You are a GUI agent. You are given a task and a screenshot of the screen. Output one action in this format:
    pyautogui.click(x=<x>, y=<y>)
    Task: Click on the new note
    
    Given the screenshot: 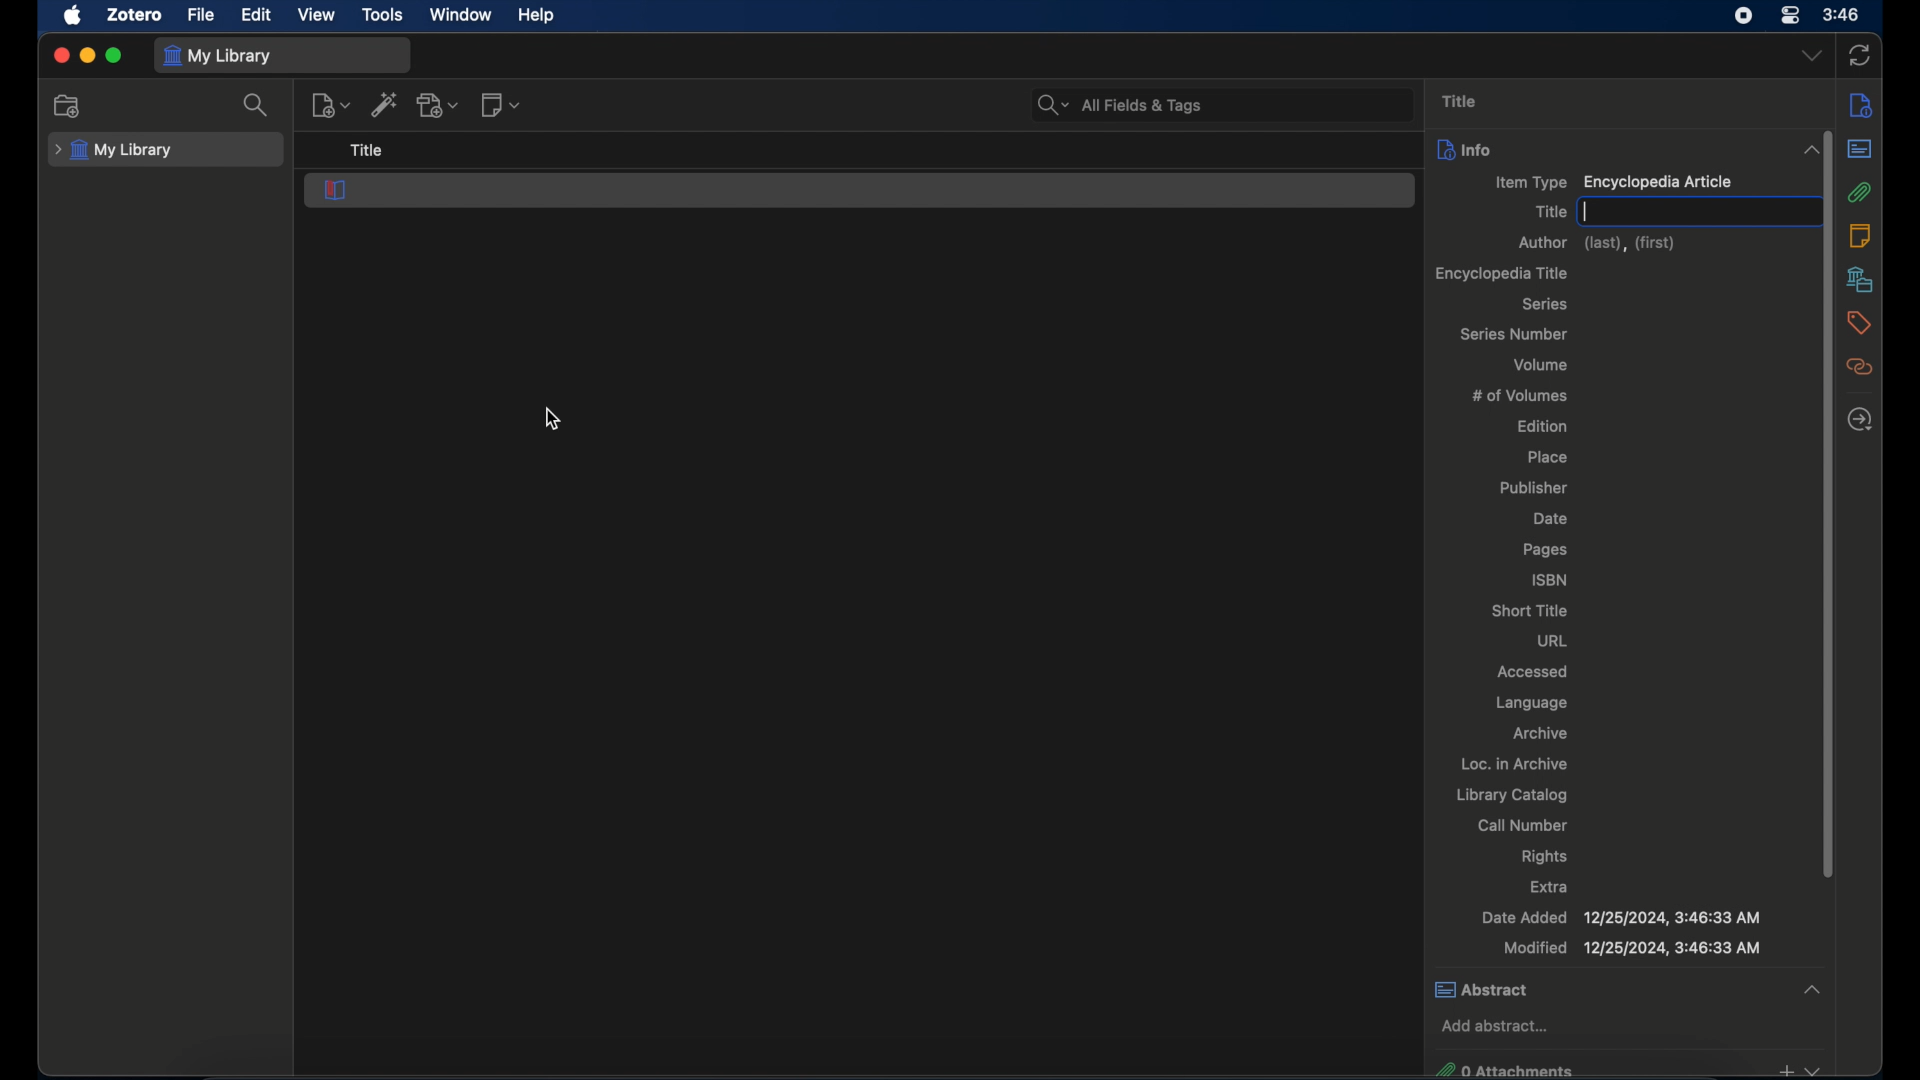 What is the action you would take?
    pyautogui.click(x=500, y=105)
    